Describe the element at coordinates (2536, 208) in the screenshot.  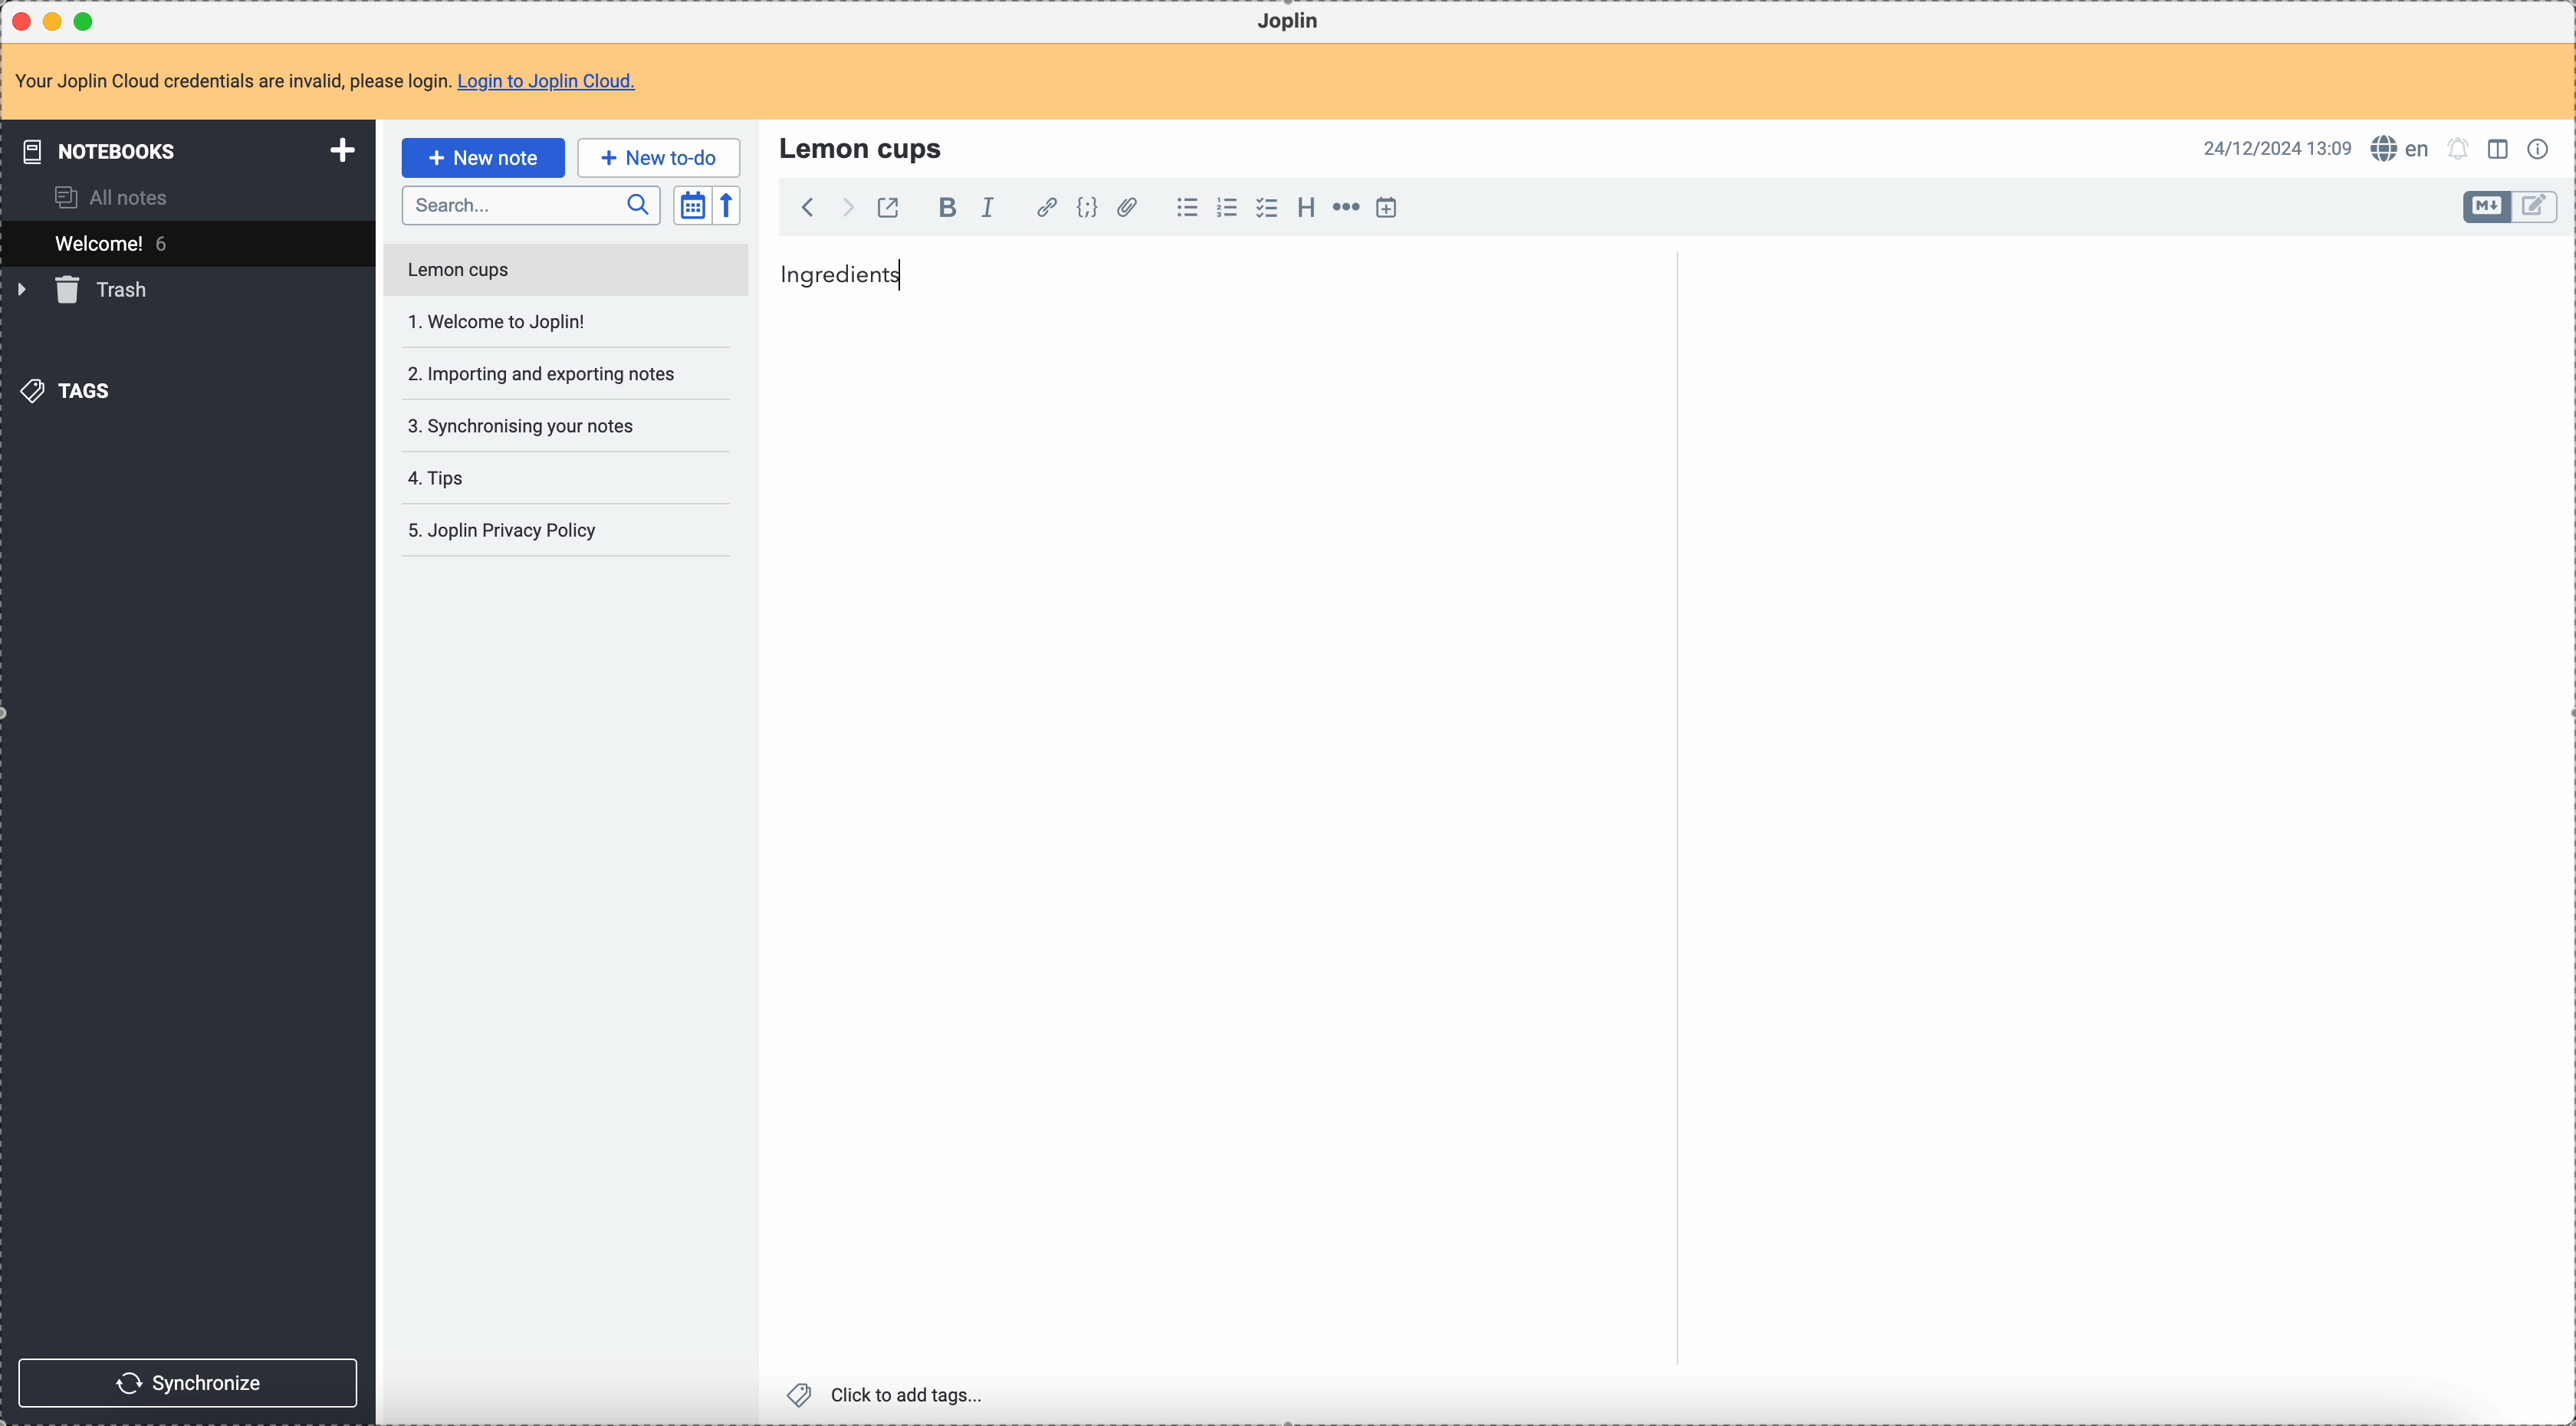
I see `toggle edit layout` at that location.